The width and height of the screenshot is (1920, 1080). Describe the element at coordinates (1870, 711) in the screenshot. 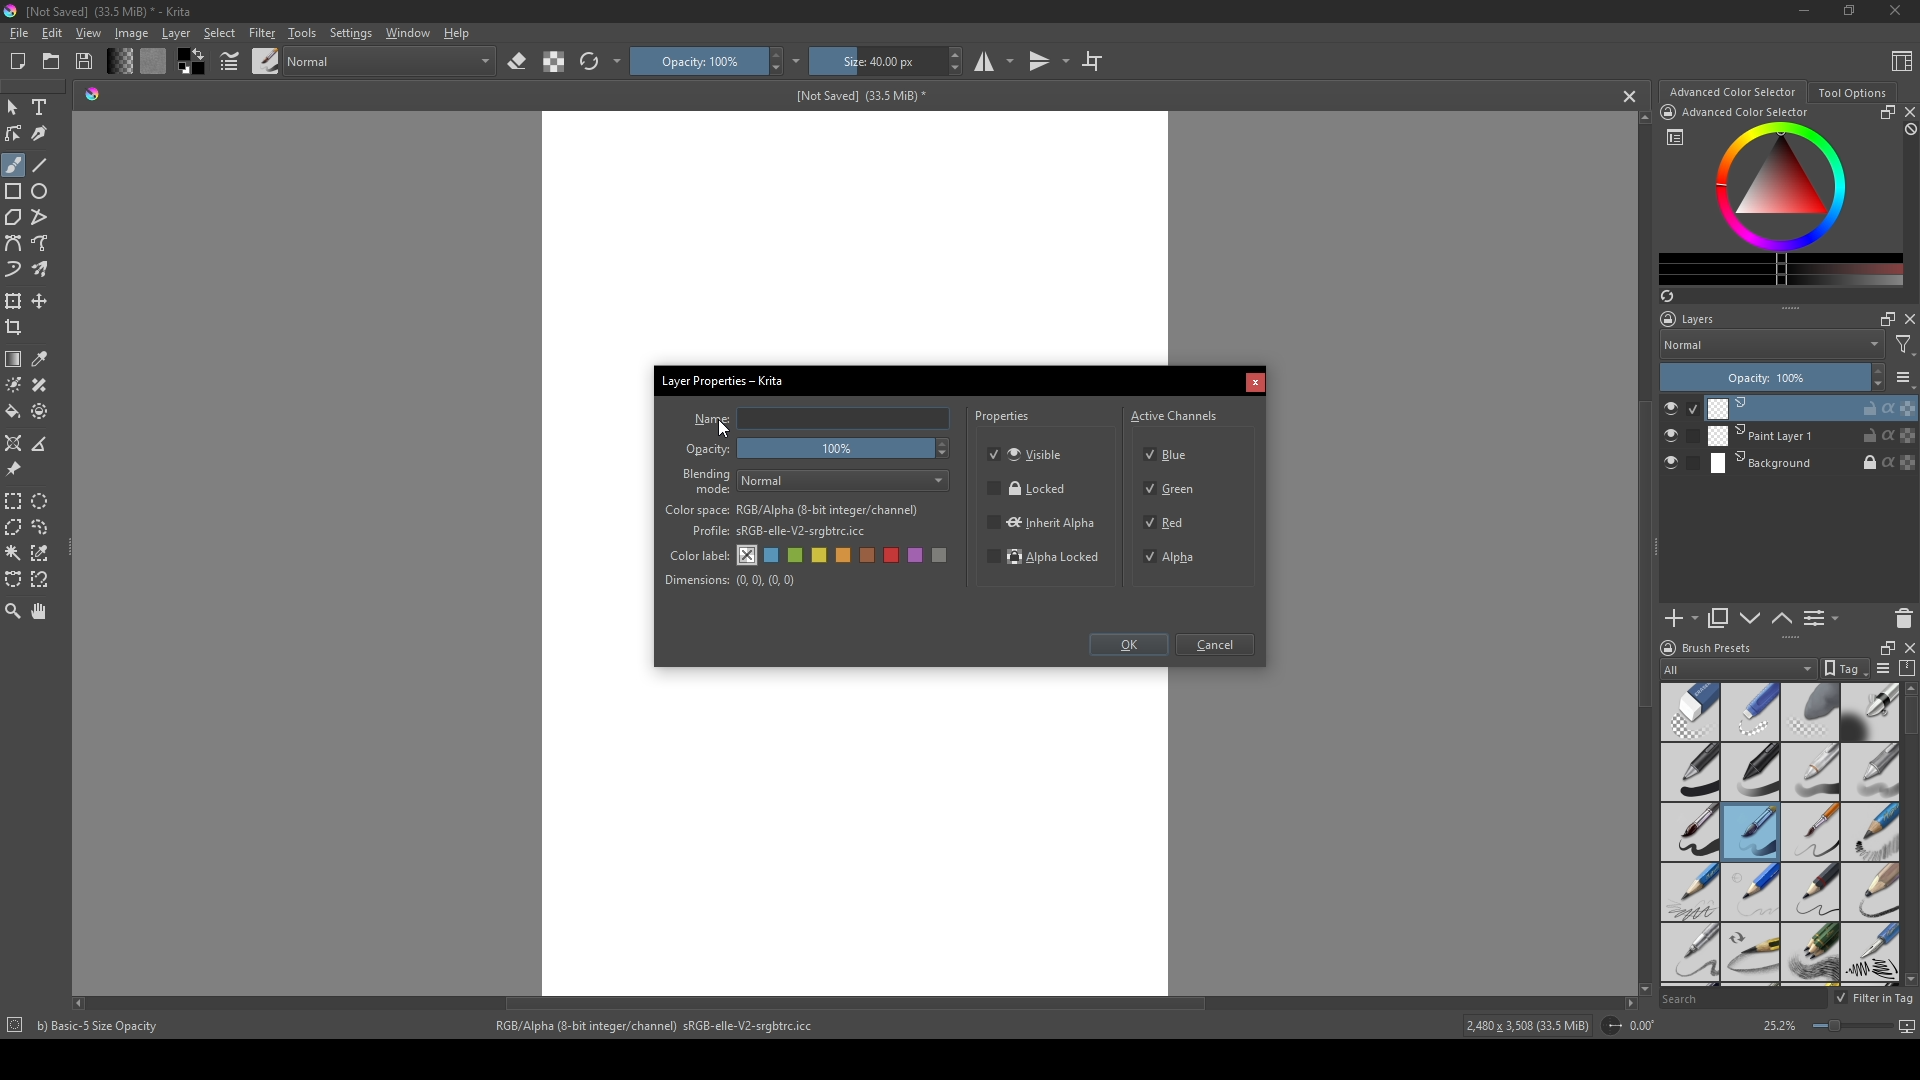

I see `blending tool` at that location.